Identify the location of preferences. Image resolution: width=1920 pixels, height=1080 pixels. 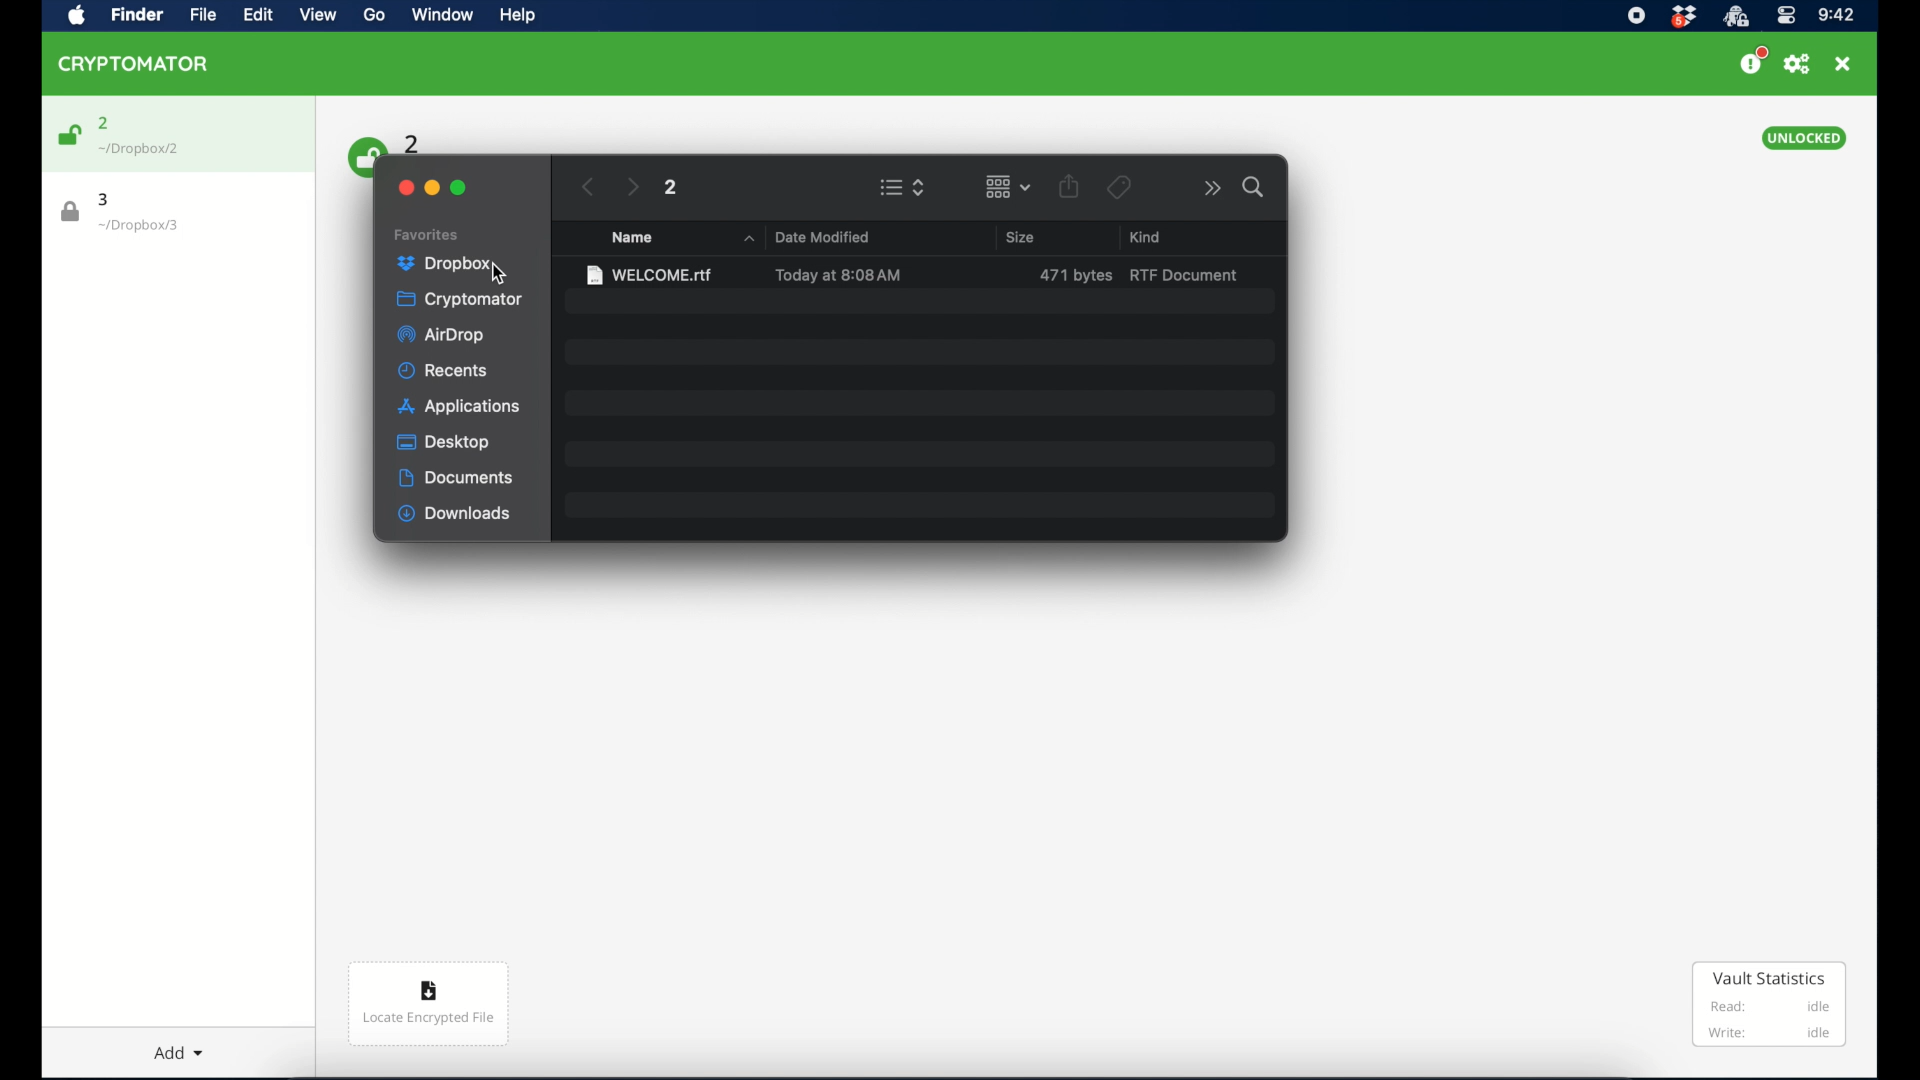
(1797, 64).